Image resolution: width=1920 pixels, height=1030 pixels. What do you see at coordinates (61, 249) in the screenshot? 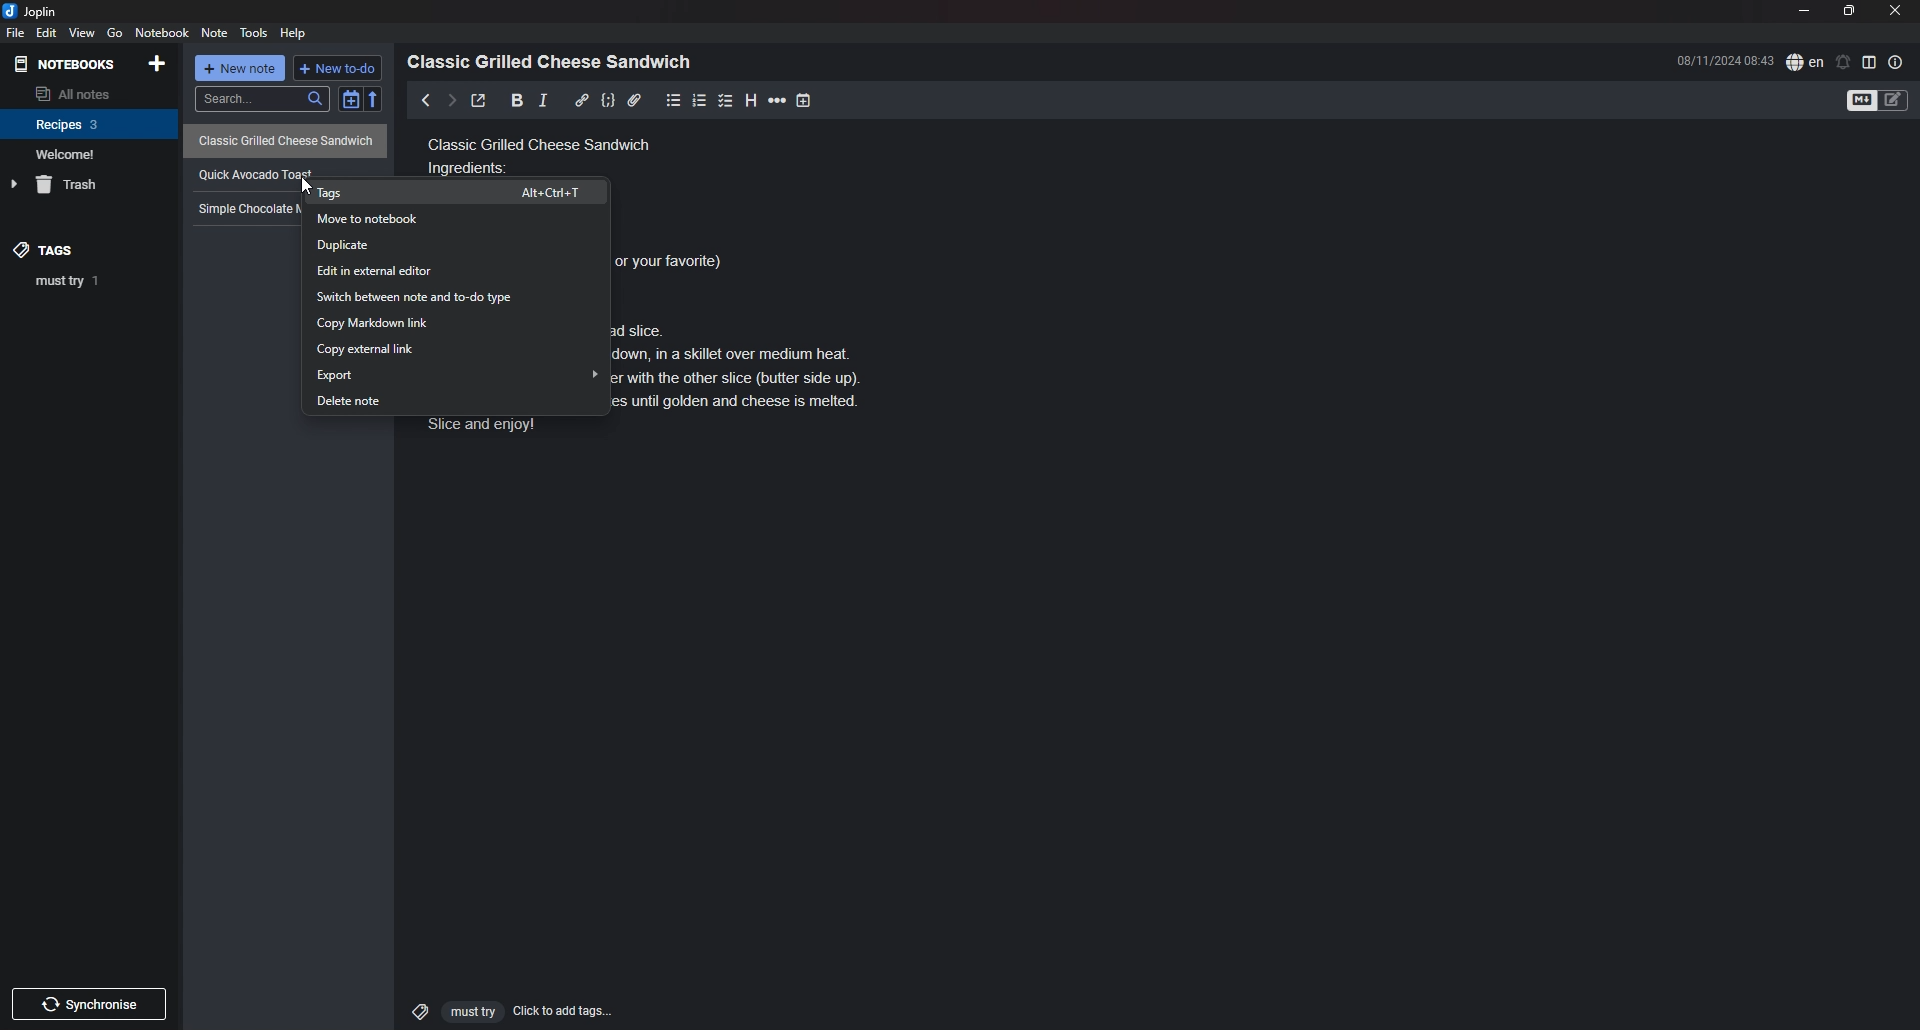
I see `tags` at bounding box center [61, 249].